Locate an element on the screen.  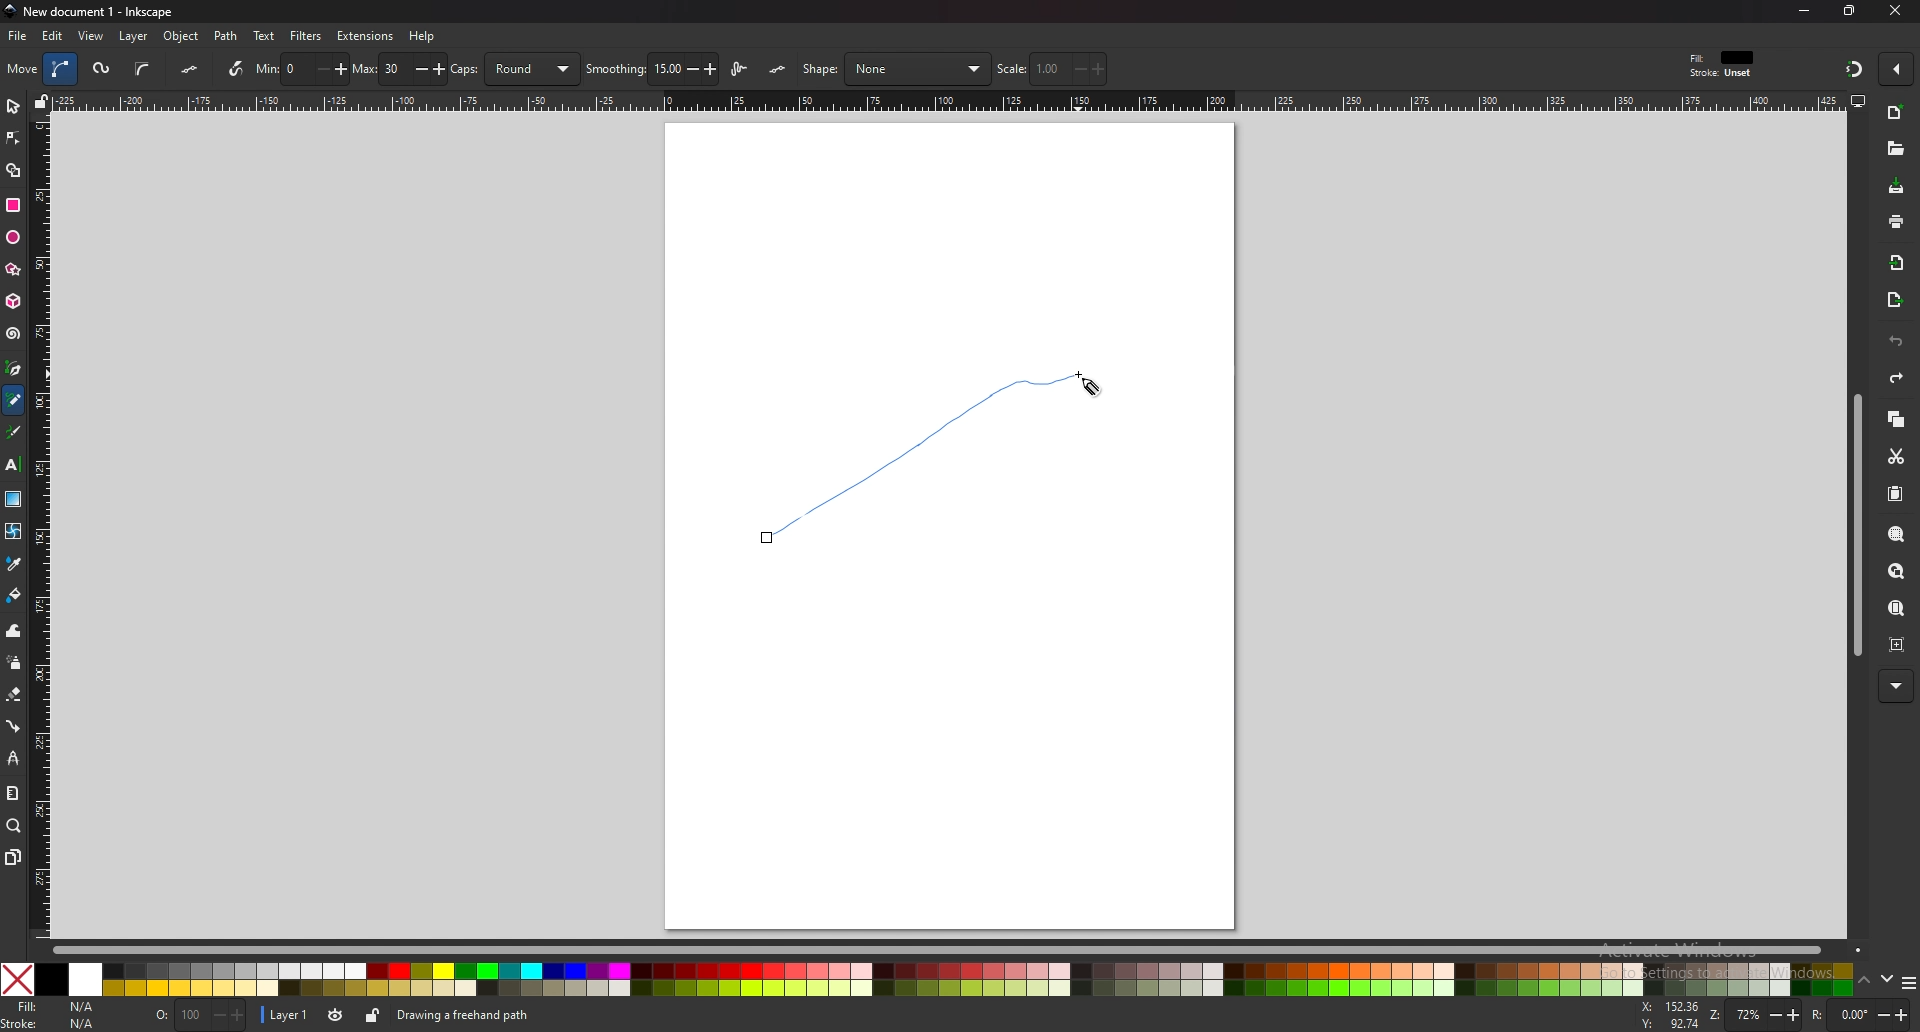
layer is located at coordinates (135, 37).